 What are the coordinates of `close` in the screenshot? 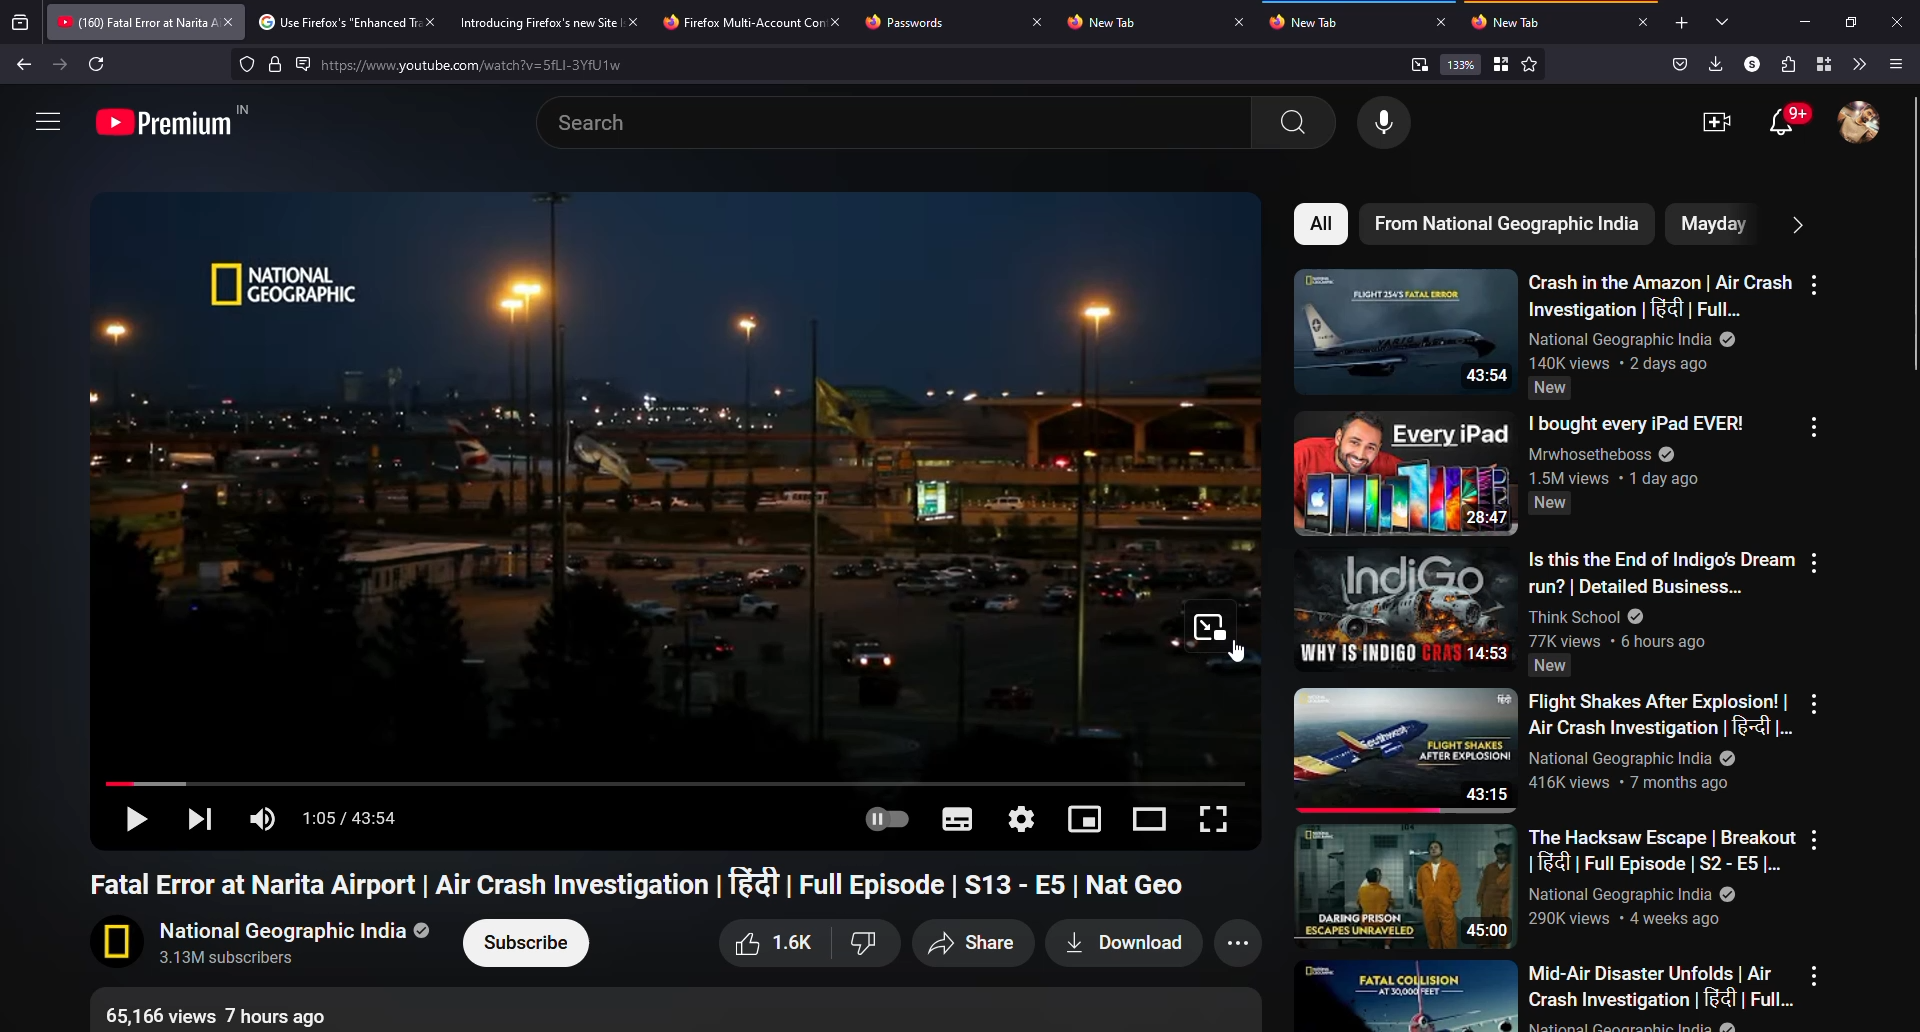 It's located at (634, 21).